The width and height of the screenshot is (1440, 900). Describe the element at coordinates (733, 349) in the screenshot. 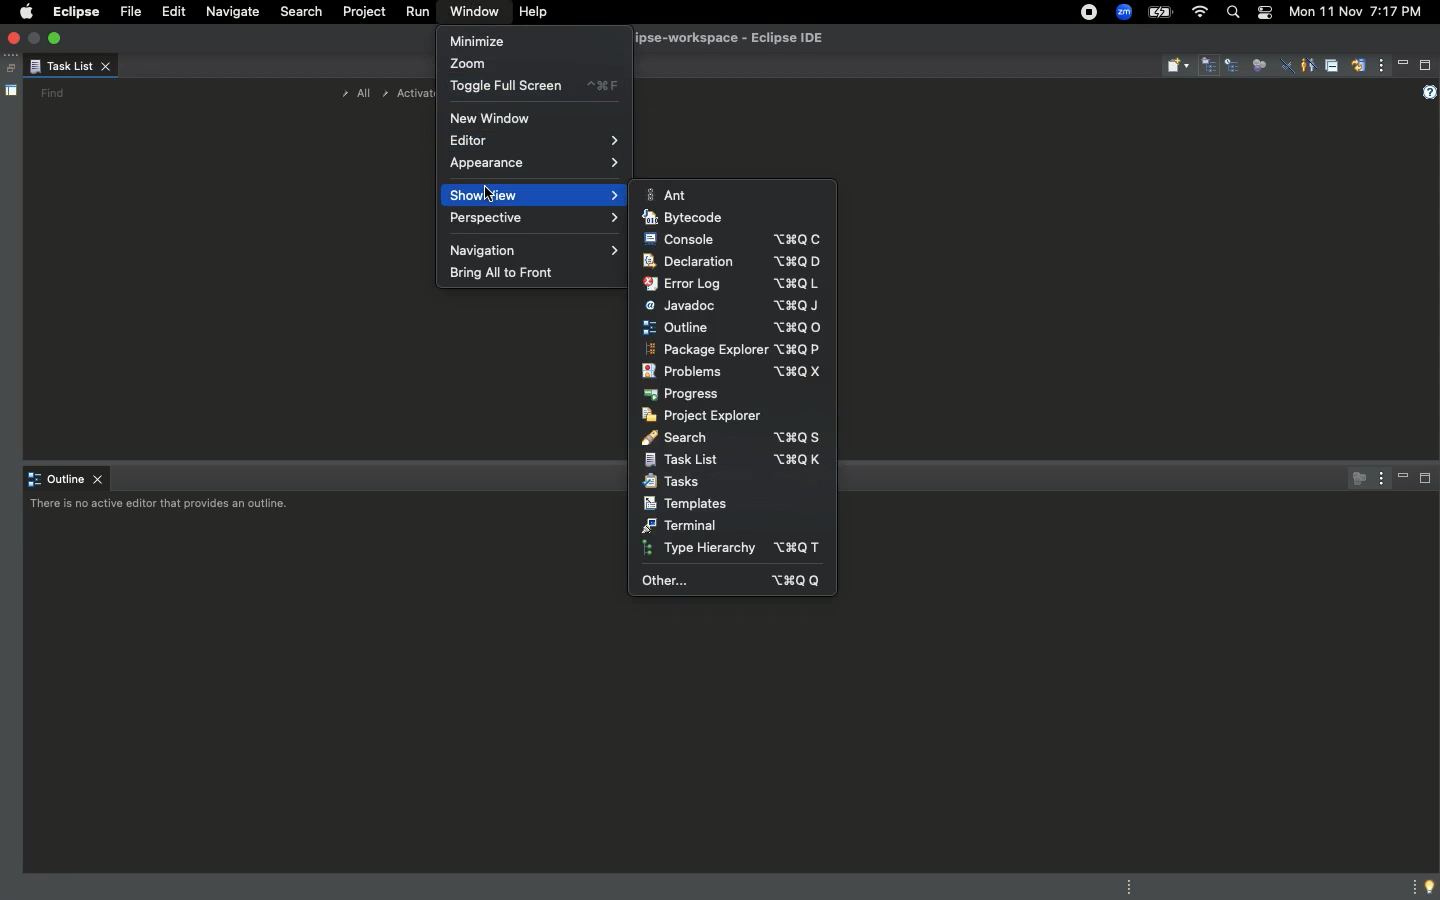

I see `Package explorer` at that location.